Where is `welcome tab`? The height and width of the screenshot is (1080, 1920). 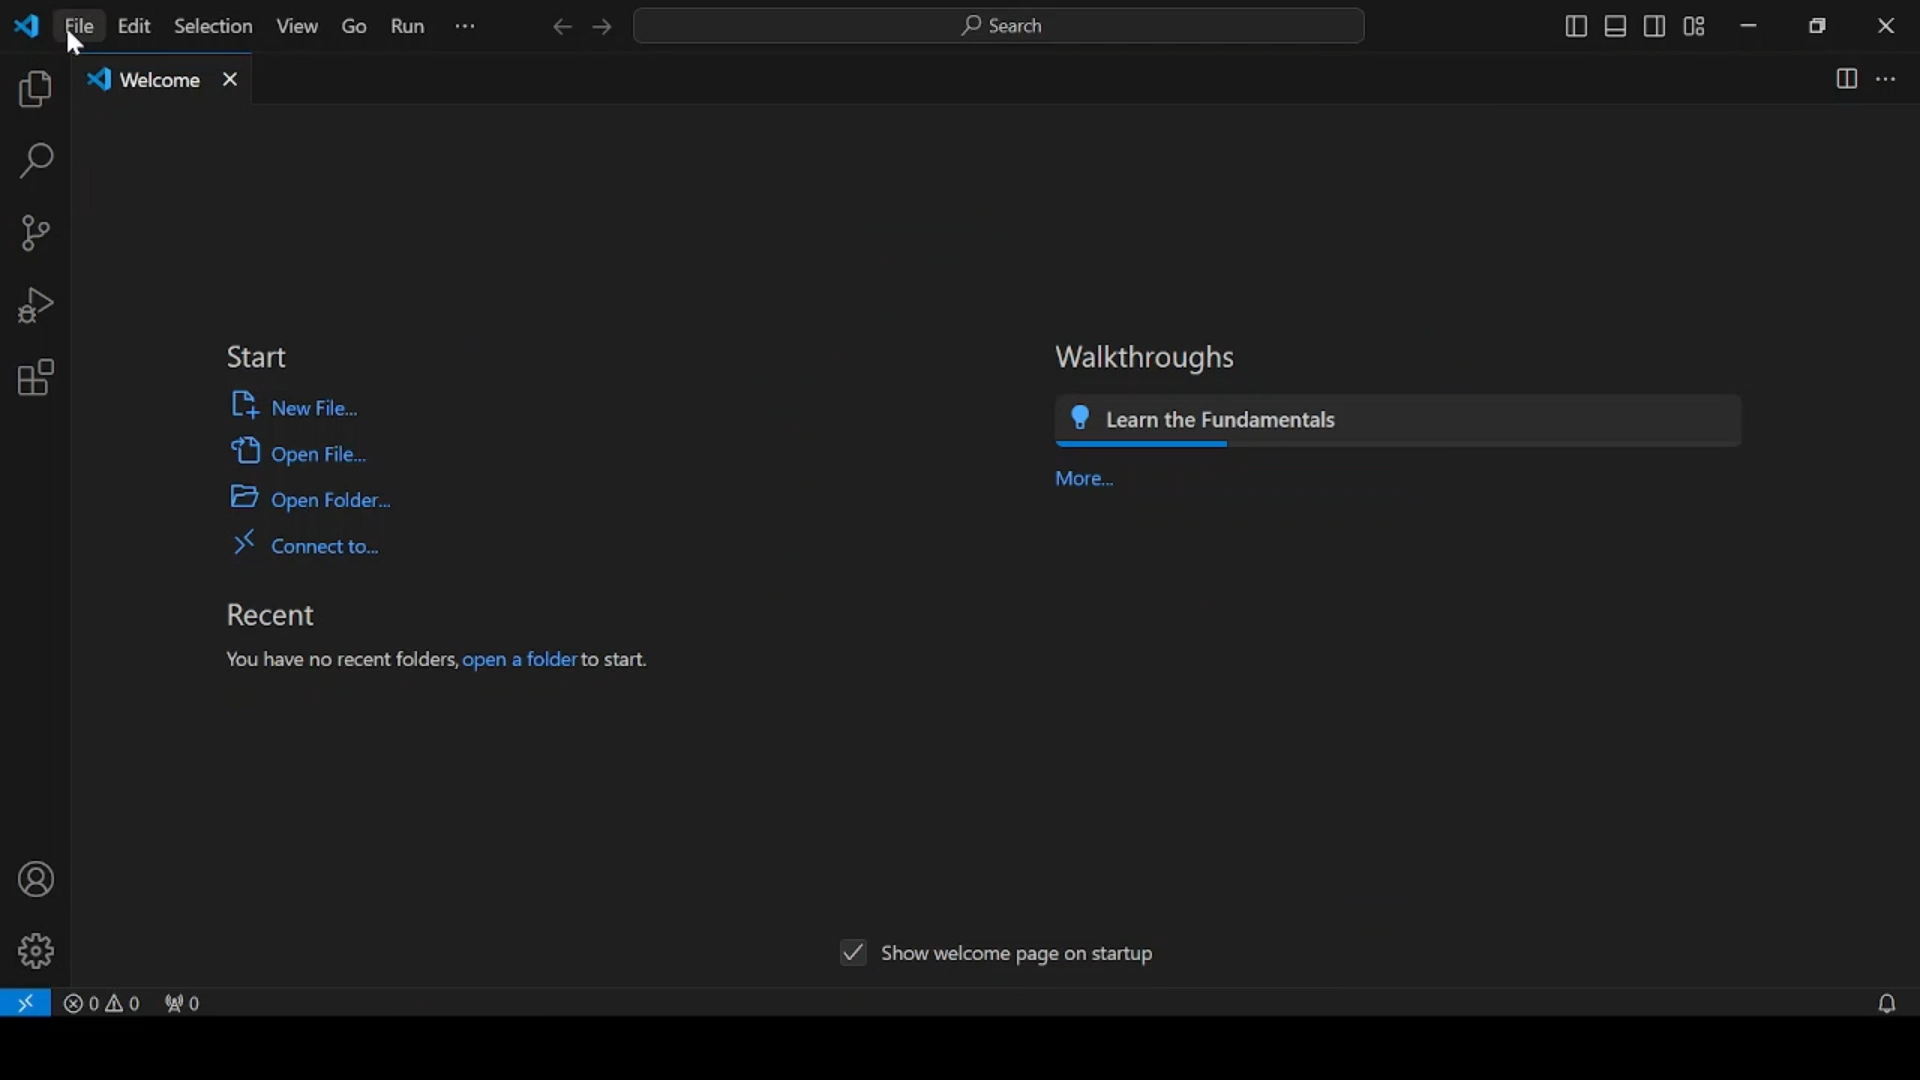 welcome tab is located at coordinates (164, 79).